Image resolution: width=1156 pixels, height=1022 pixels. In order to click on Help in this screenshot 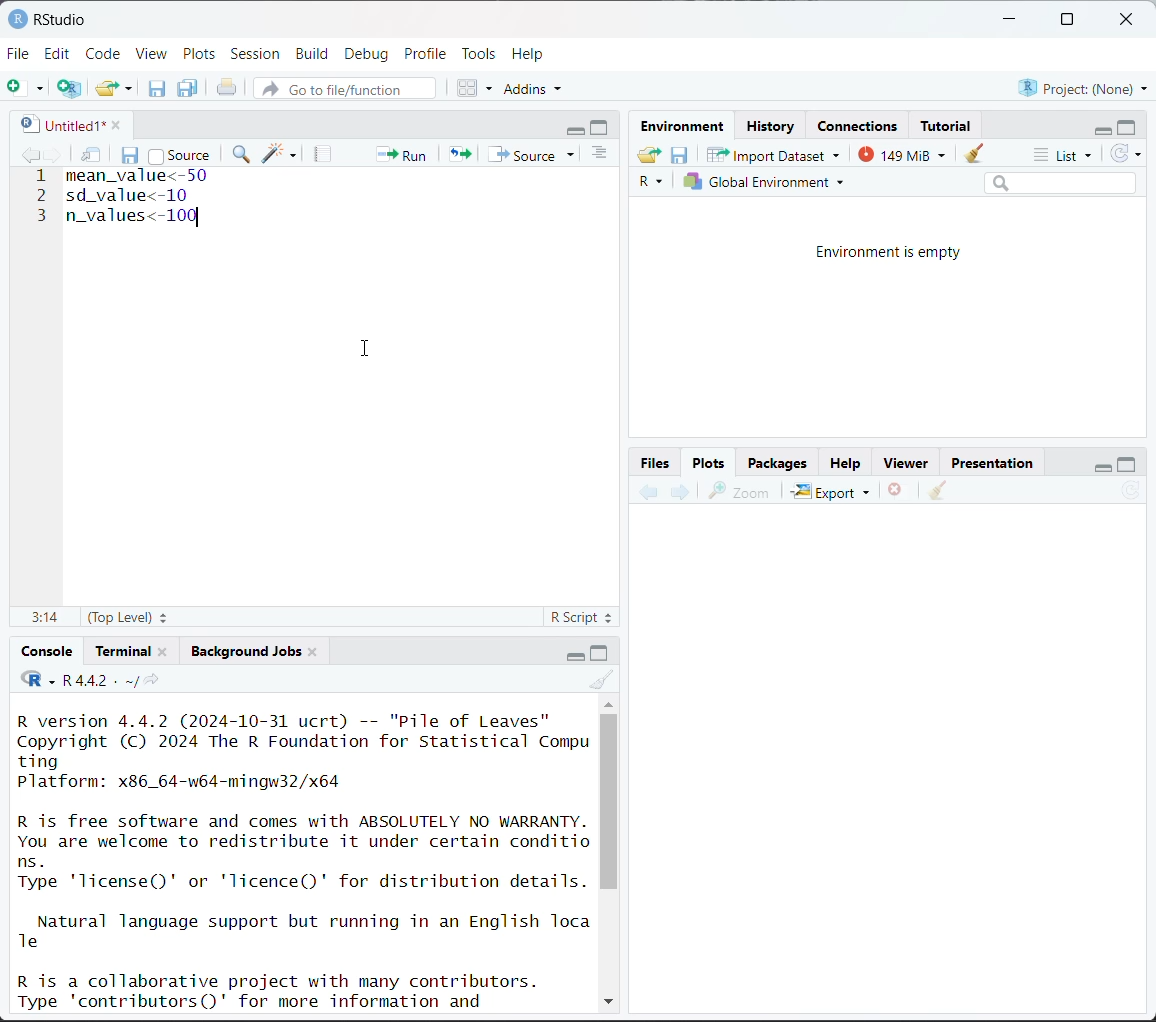, I will do `click(530, 53)`.